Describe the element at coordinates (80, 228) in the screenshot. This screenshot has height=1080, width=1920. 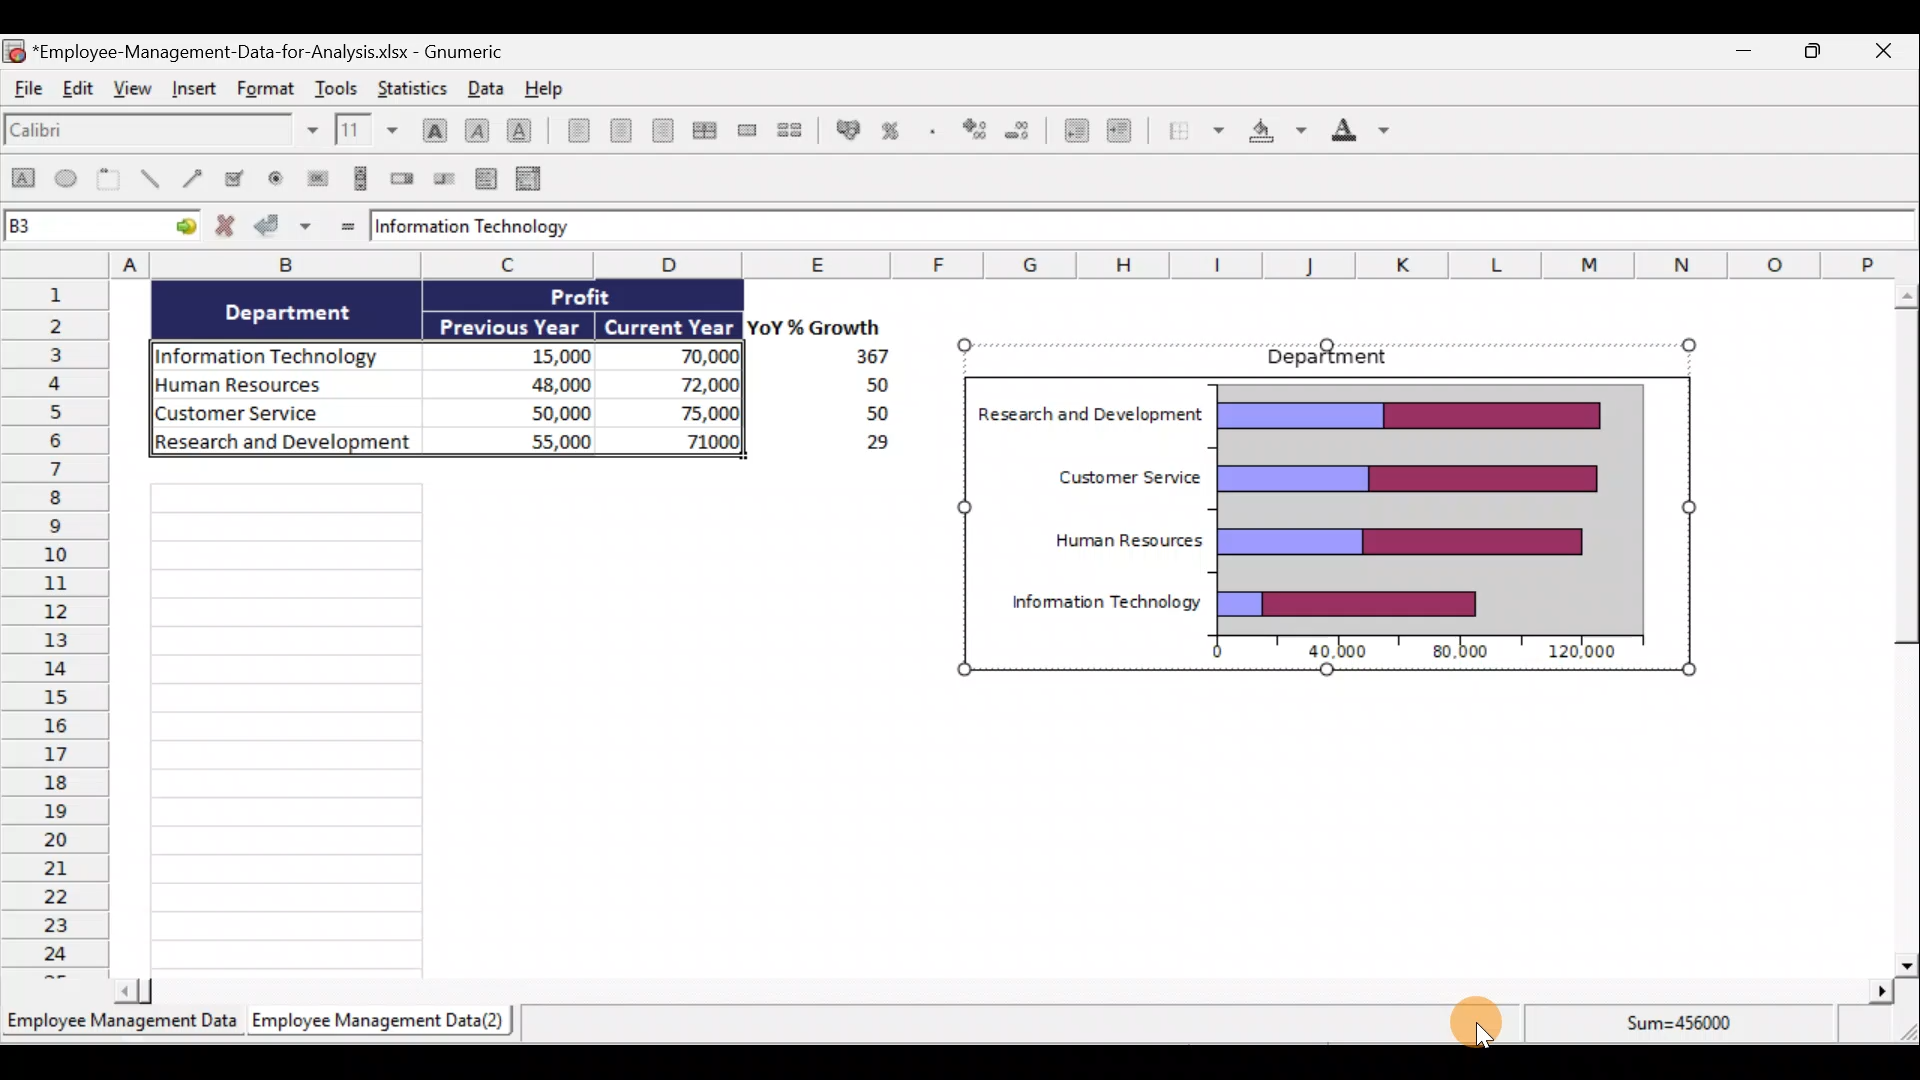
I see `Cell name B3` at that location.